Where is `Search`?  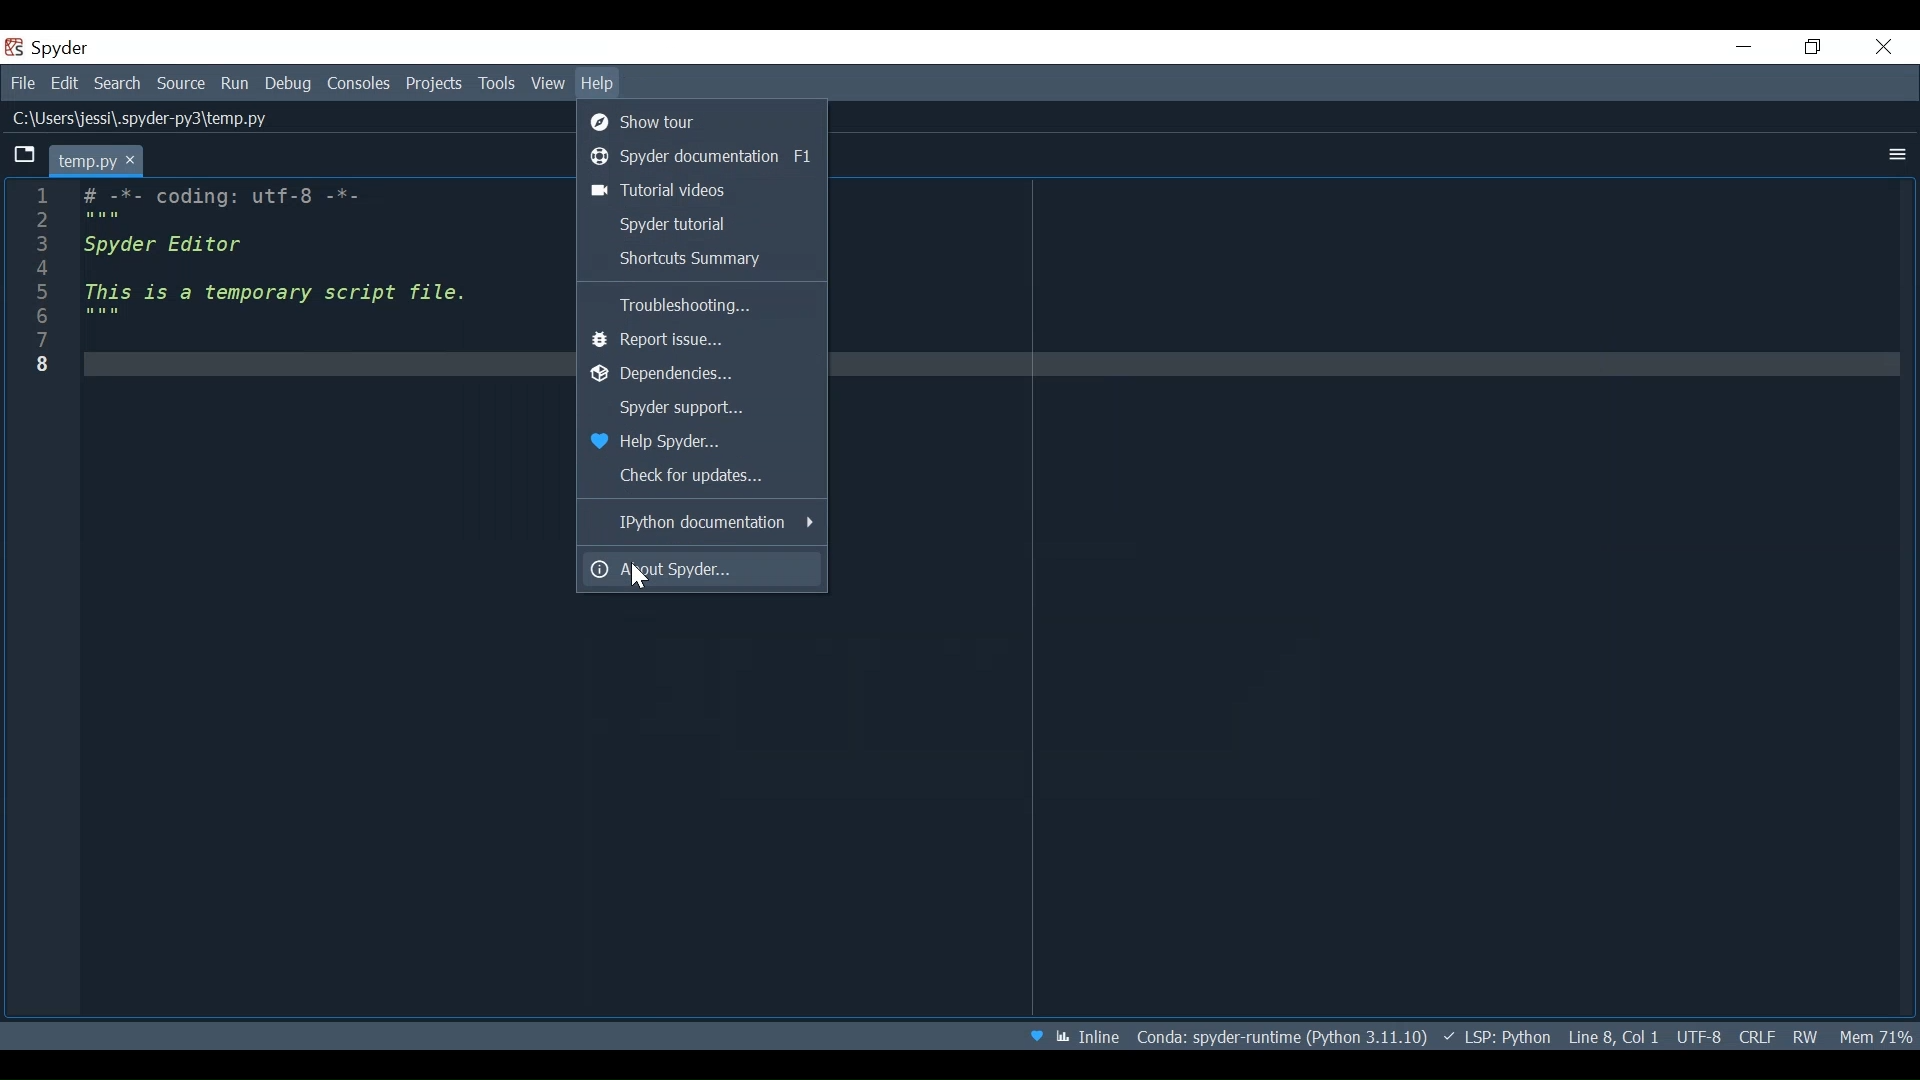 Search is located at coordinates (116, 84).